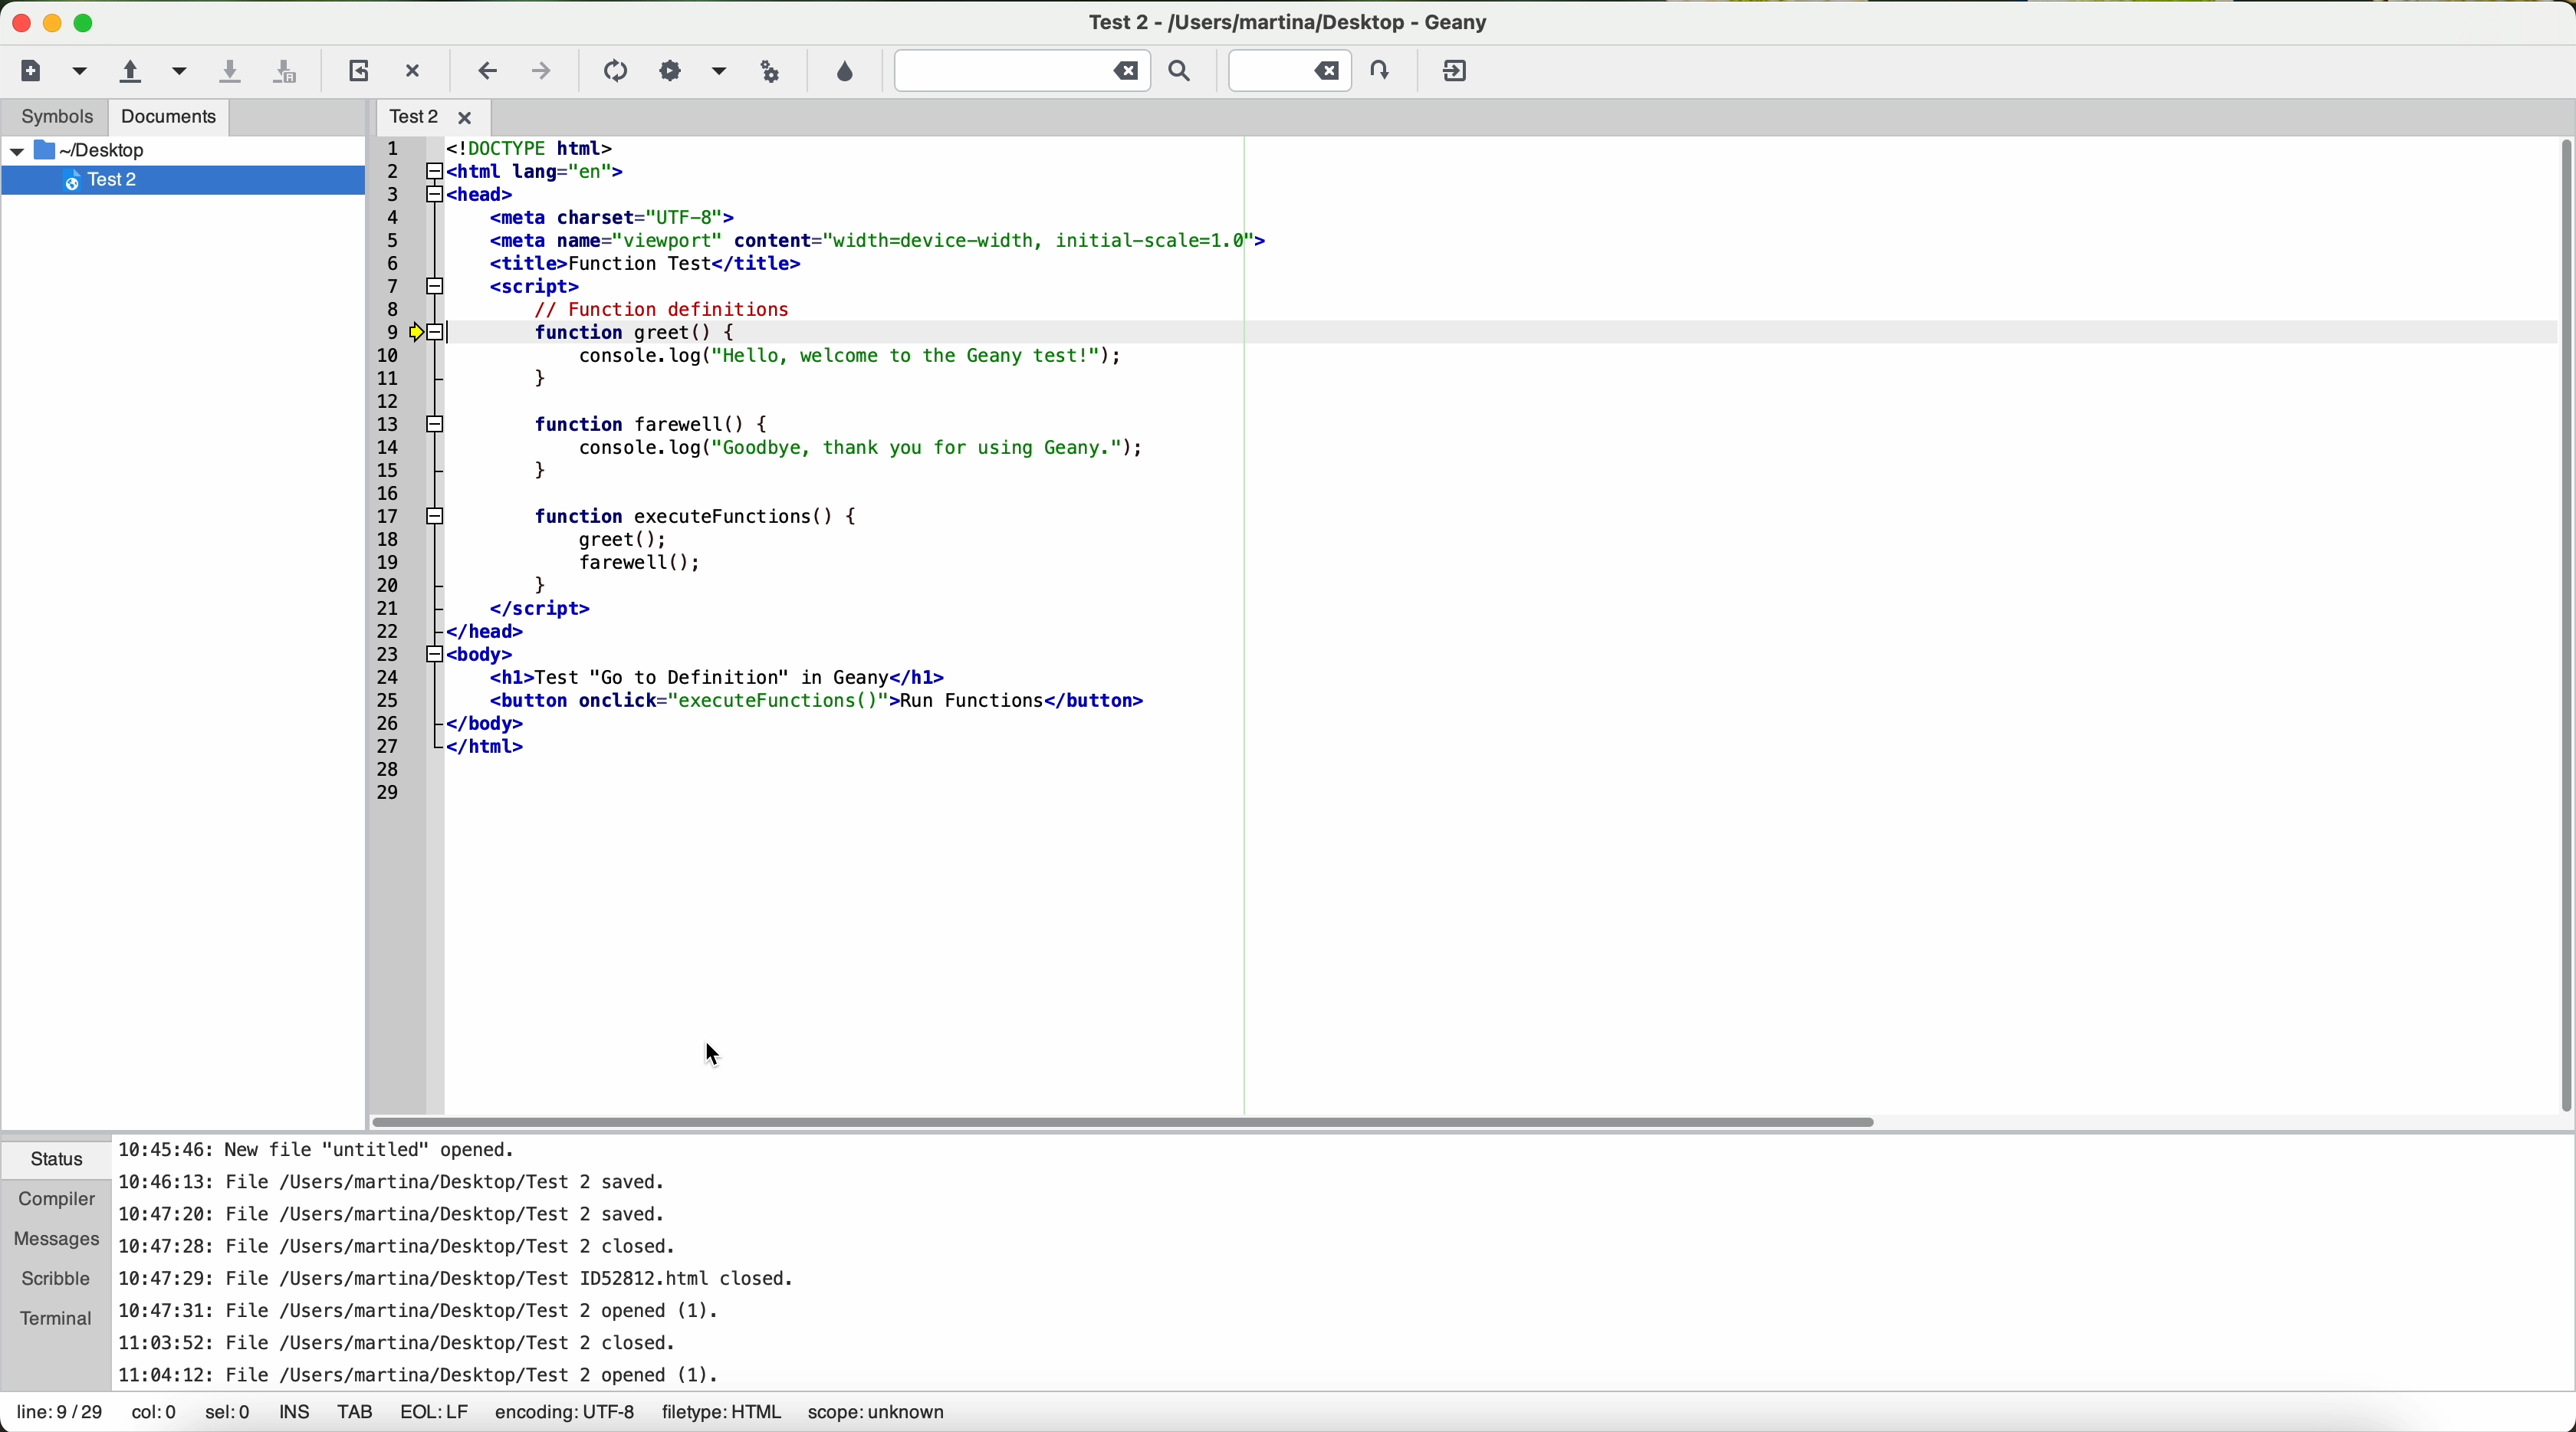 This screenshot has height=1432, width=2576. I want to click on icon, so click(612, 73).